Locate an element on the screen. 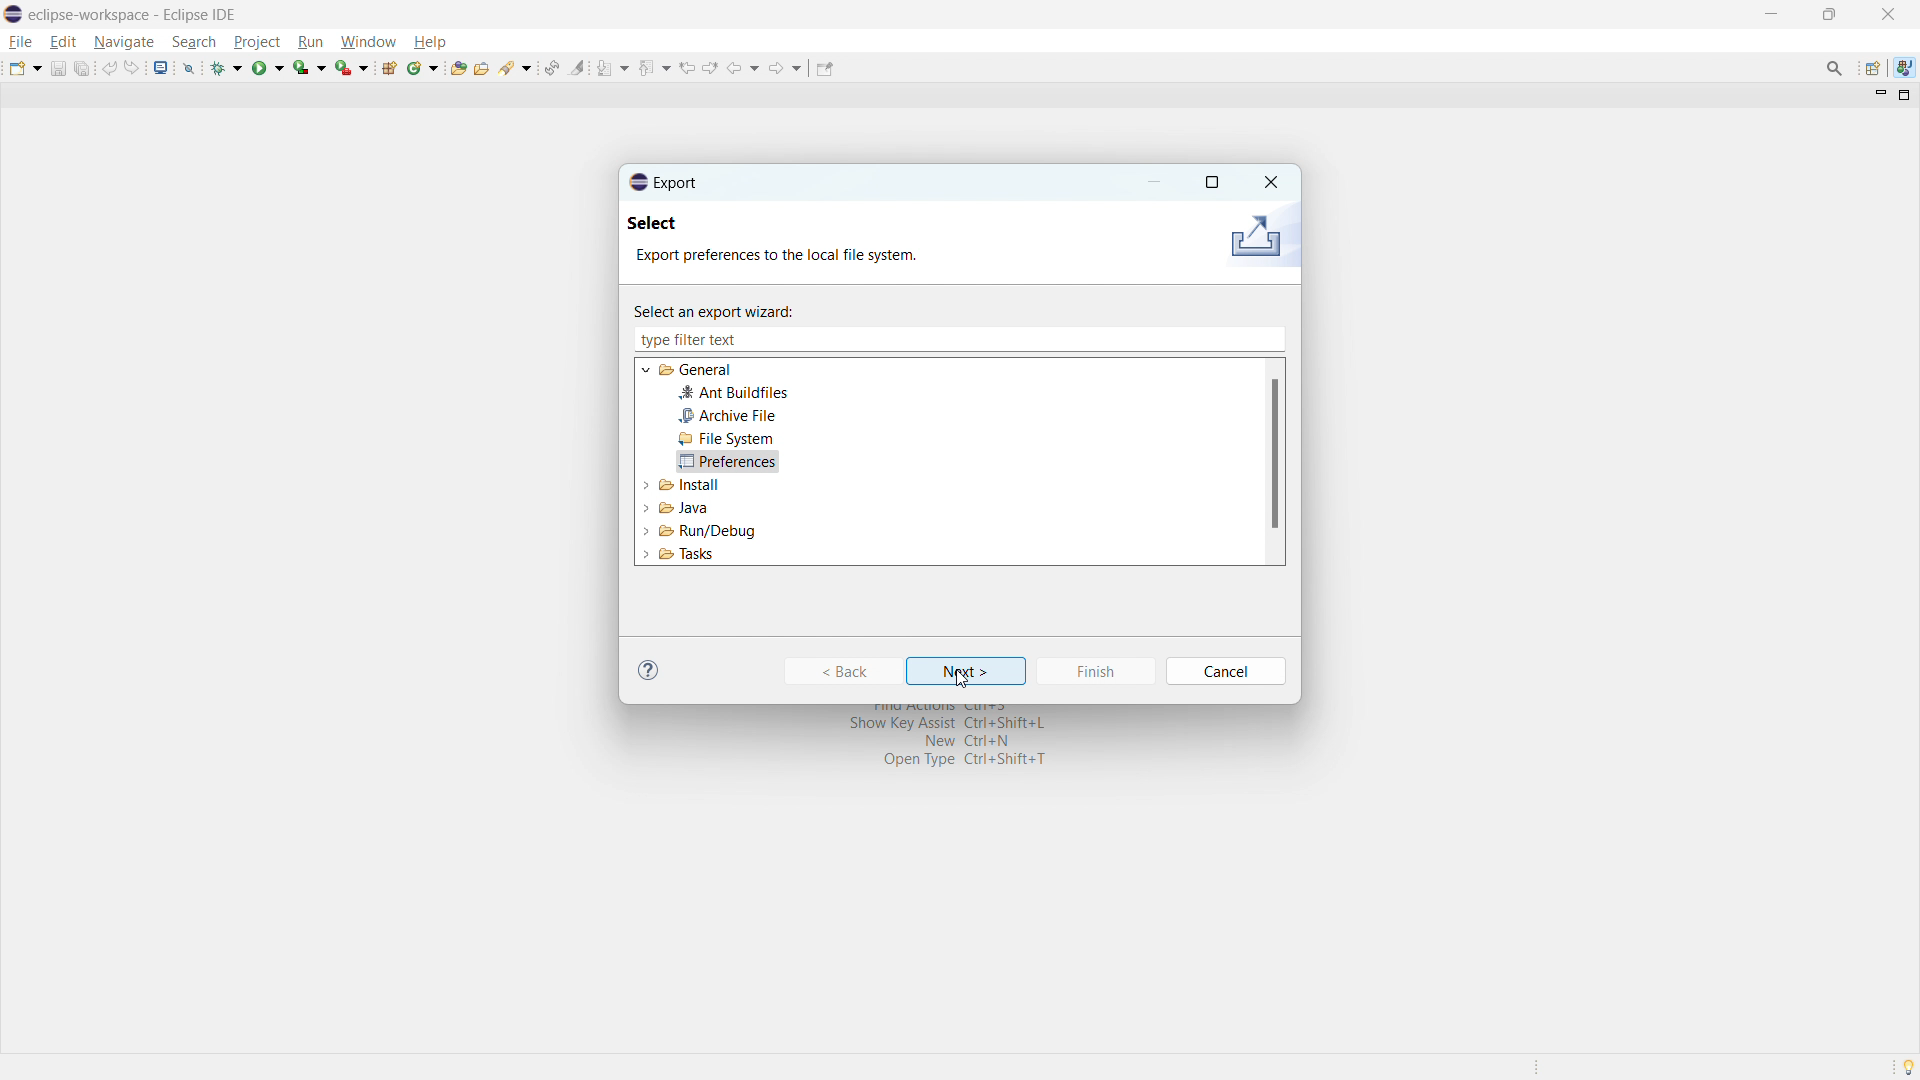 The height and width of the screenshot is (1080, 1920). ant buildfiles is located at coordinates (734, 393).